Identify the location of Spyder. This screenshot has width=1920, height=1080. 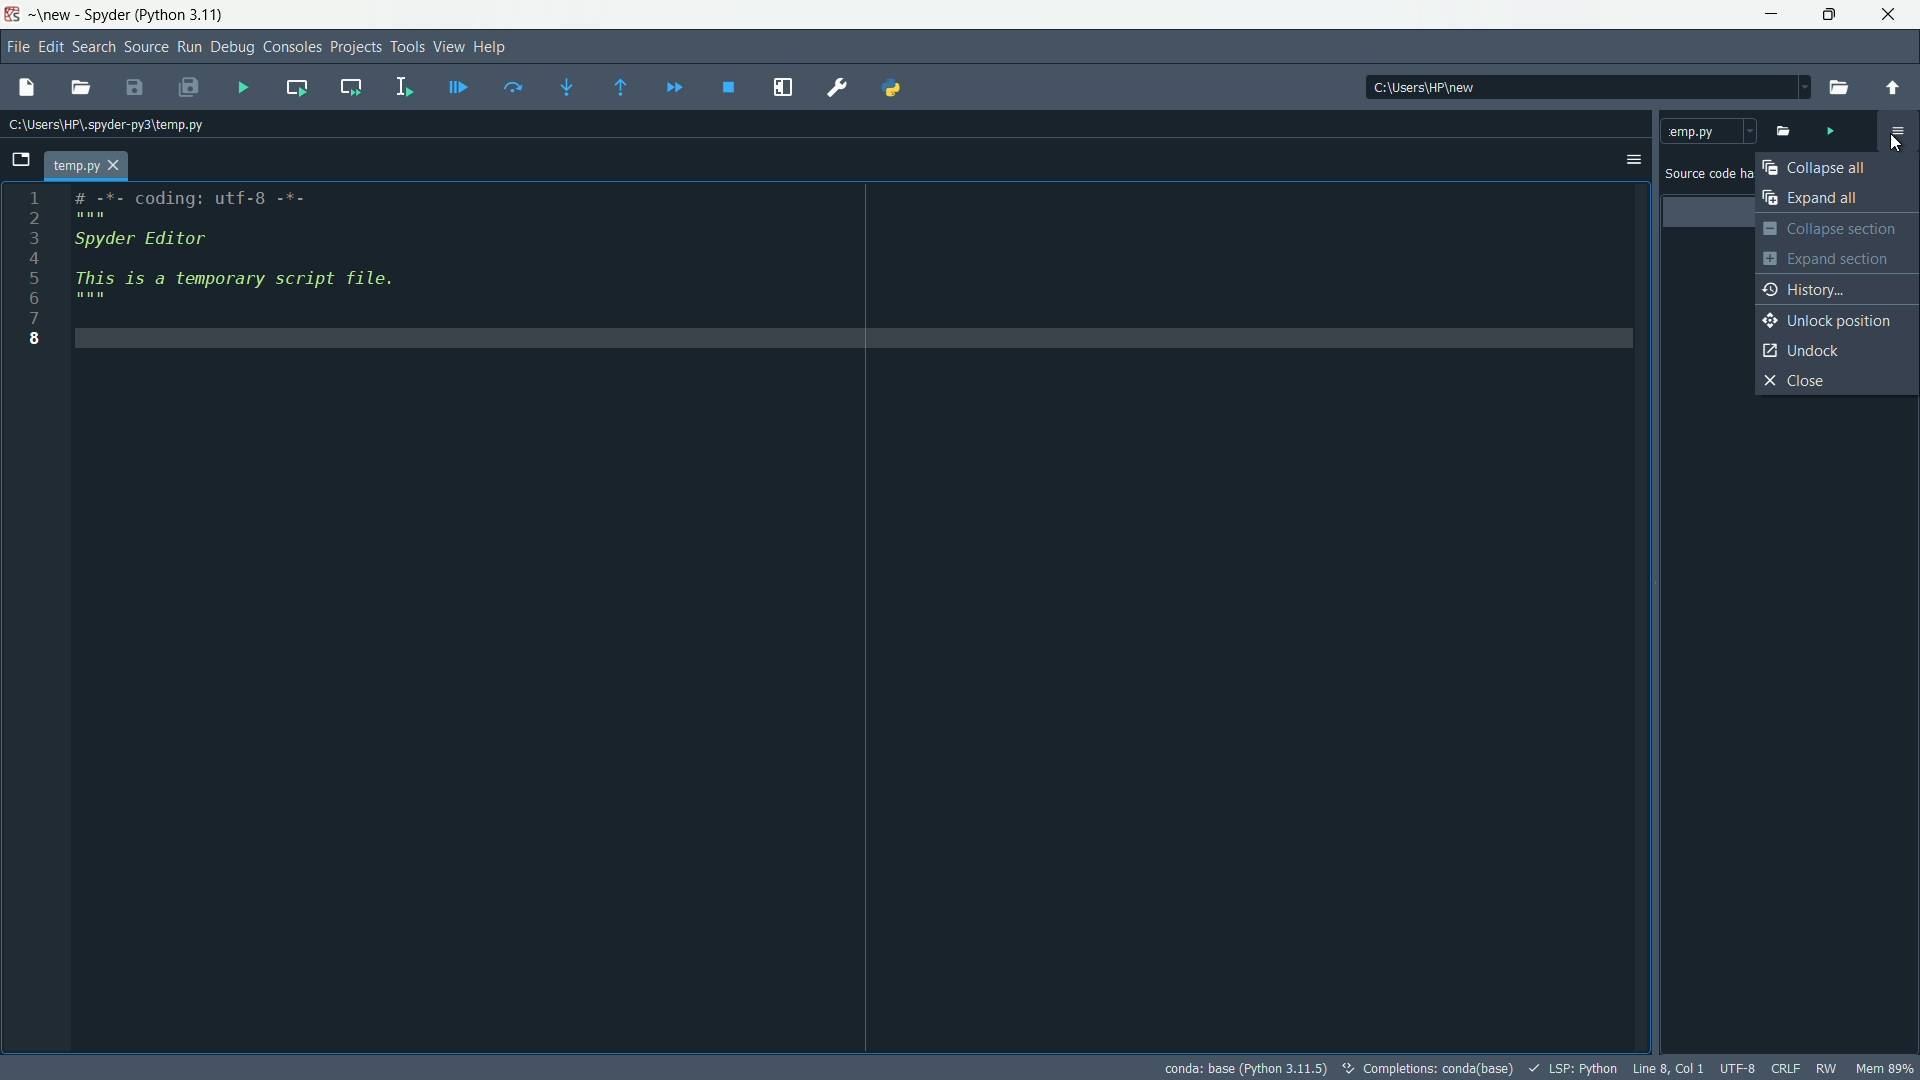
(106, 16).